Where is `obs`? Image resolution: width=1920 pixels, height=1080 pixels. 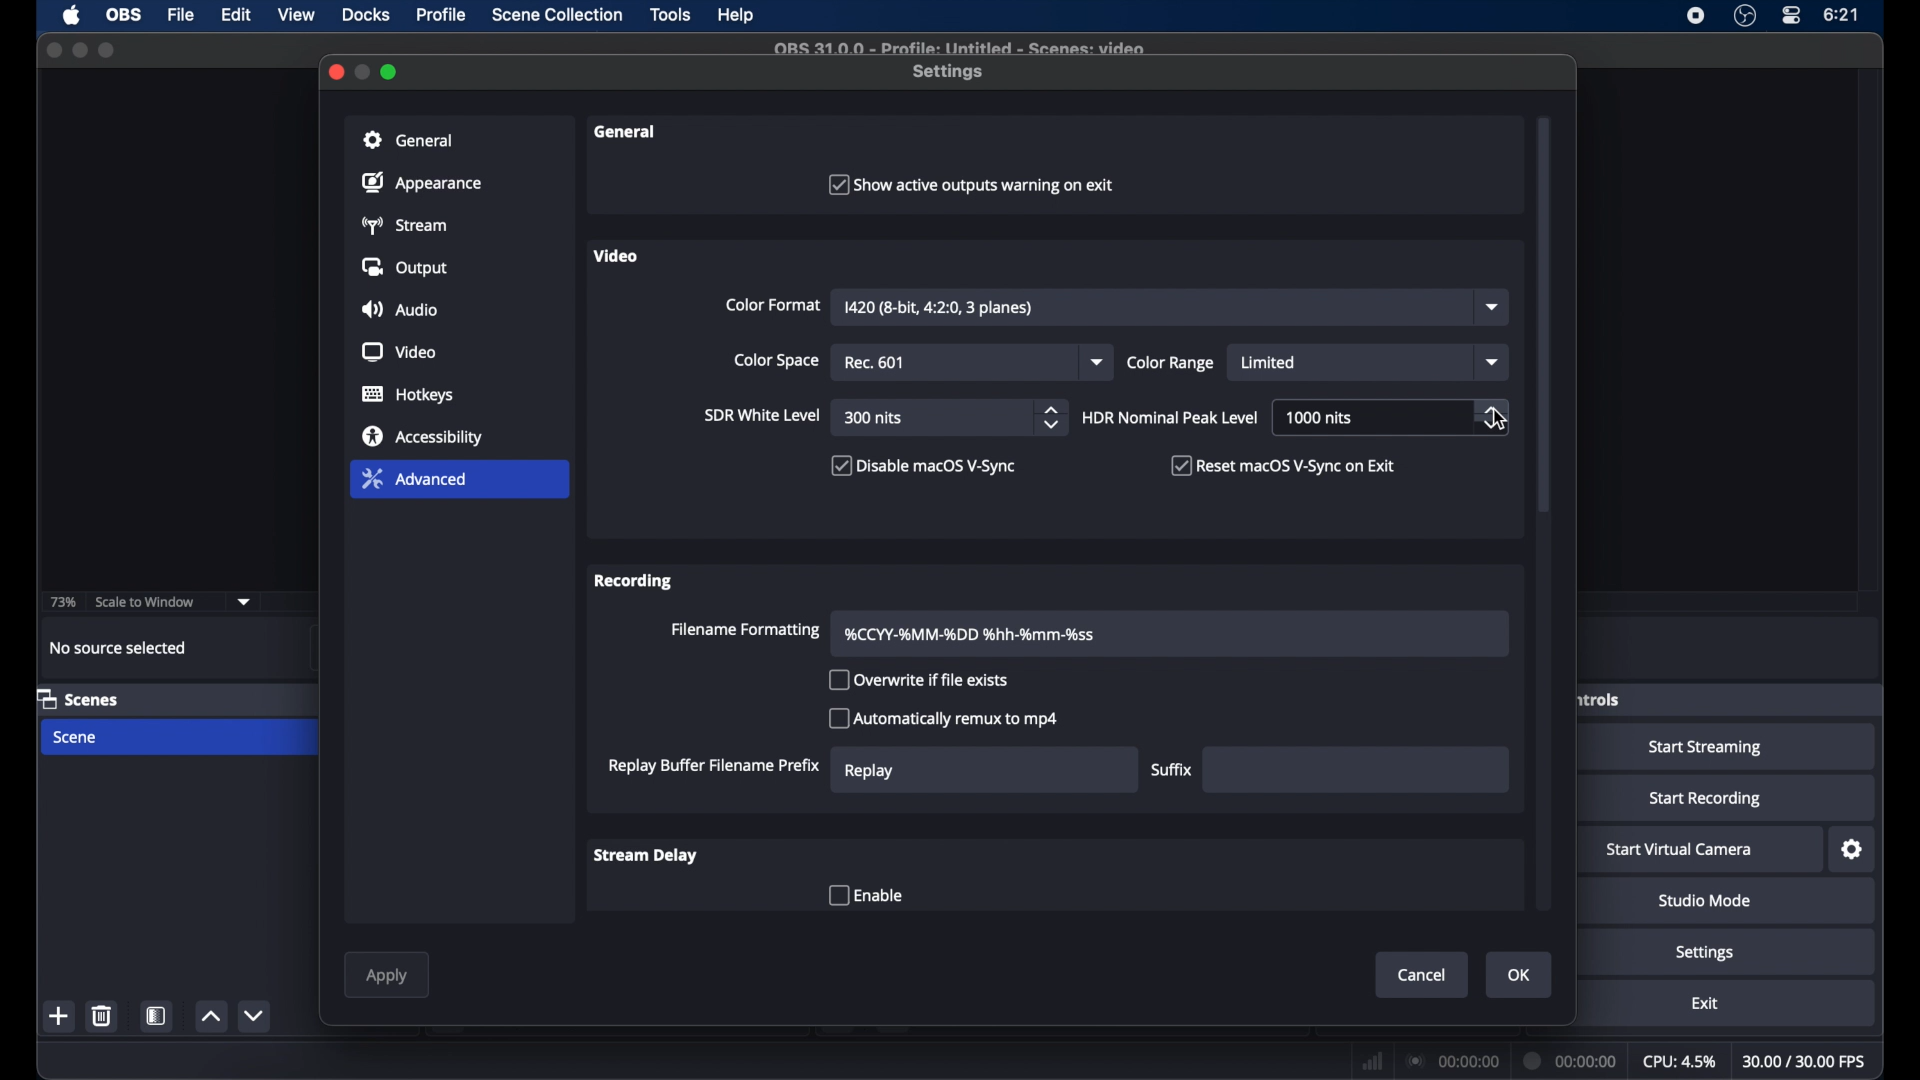 obs is located at coordinates (126, 15).